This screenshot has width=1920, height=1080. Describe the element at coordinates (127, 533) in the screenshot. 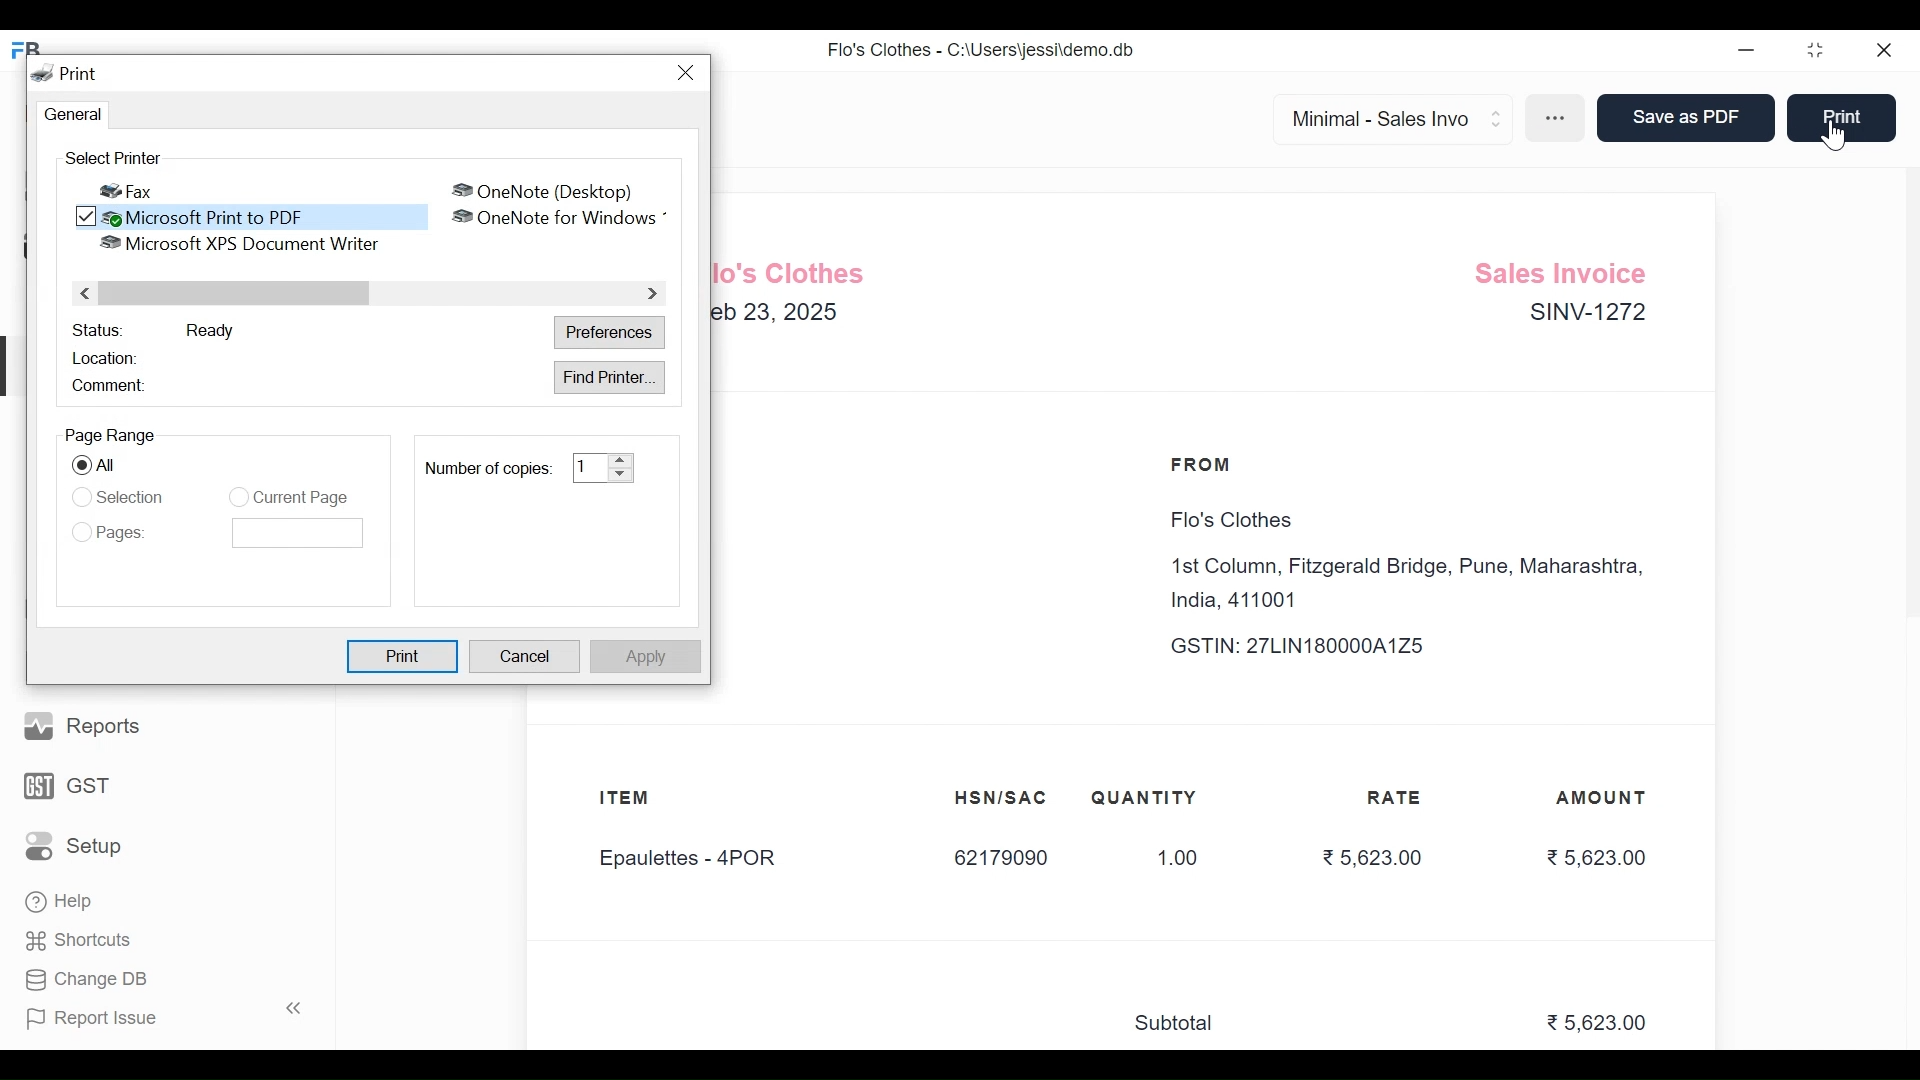

I see `Pages:` at that location.